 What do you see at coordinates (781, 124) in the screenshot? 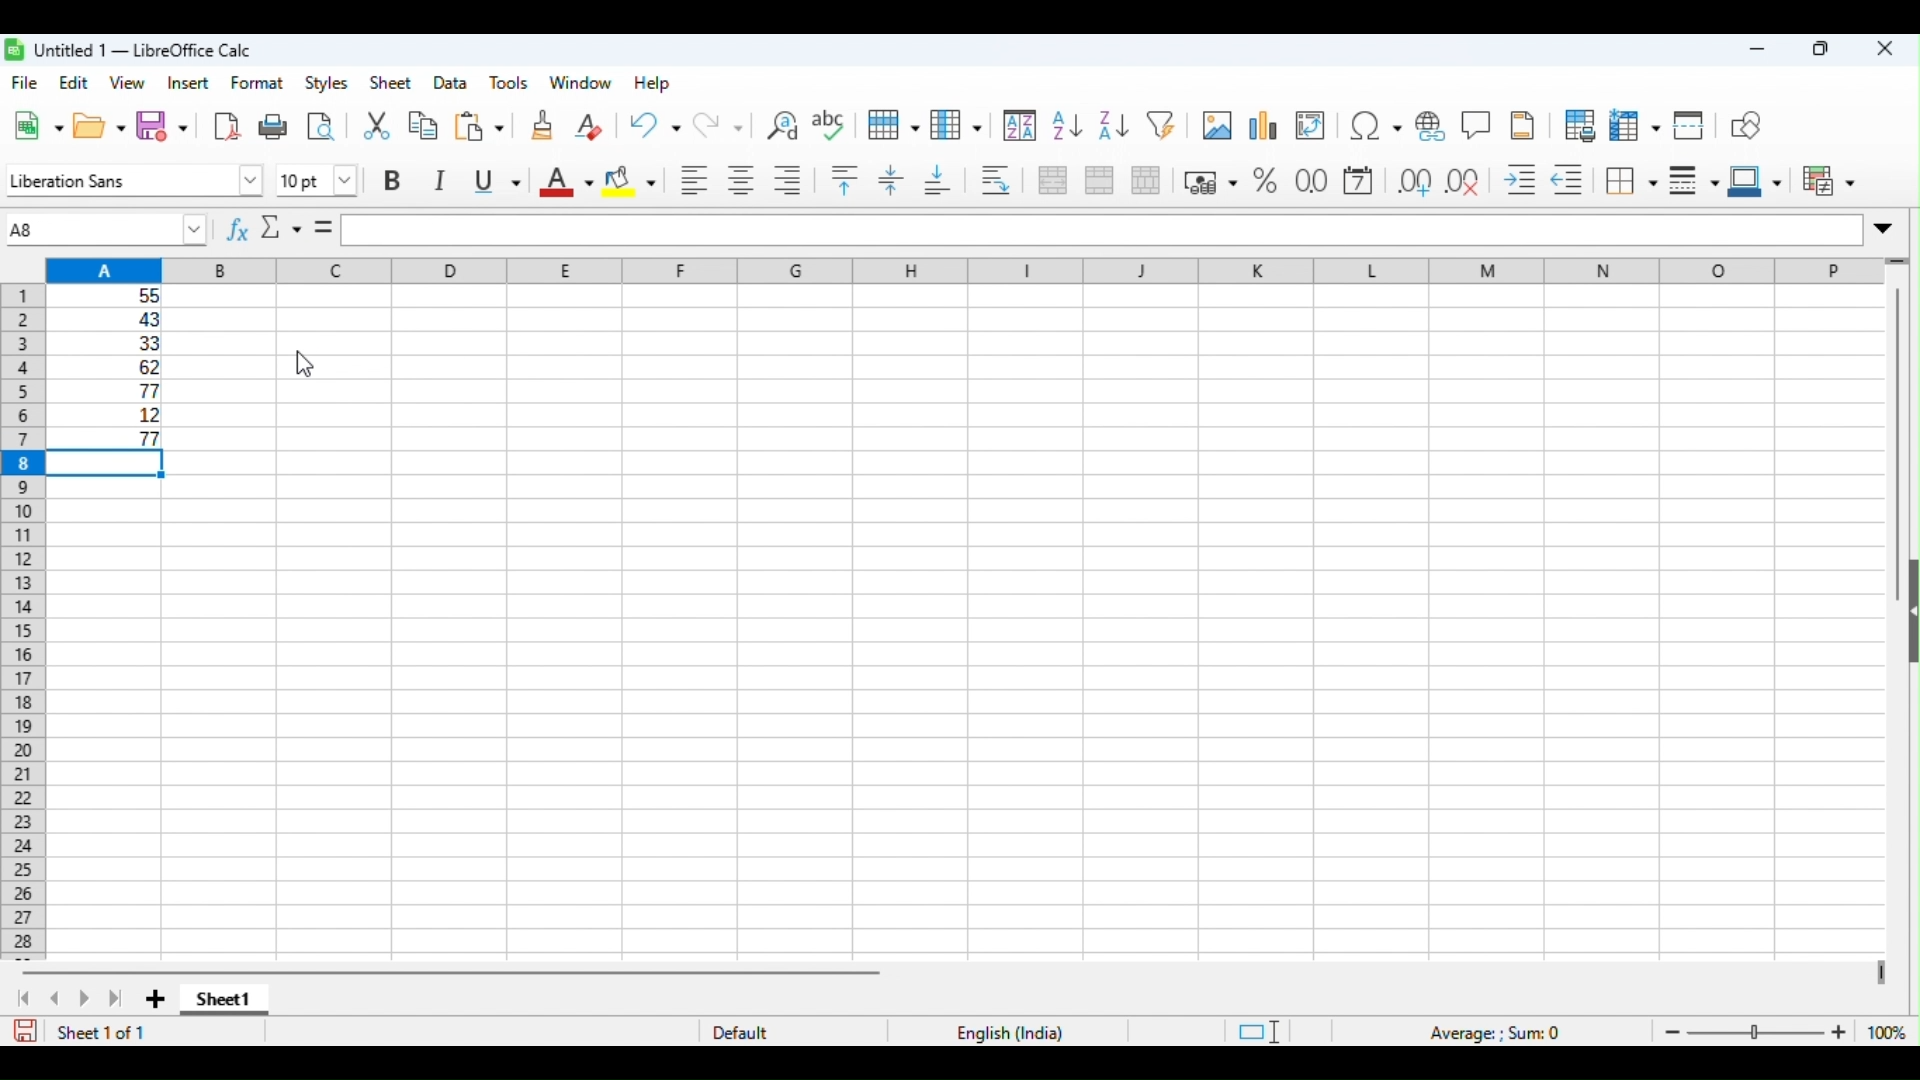
I see `find and replace` at bounding box center [781, 124].